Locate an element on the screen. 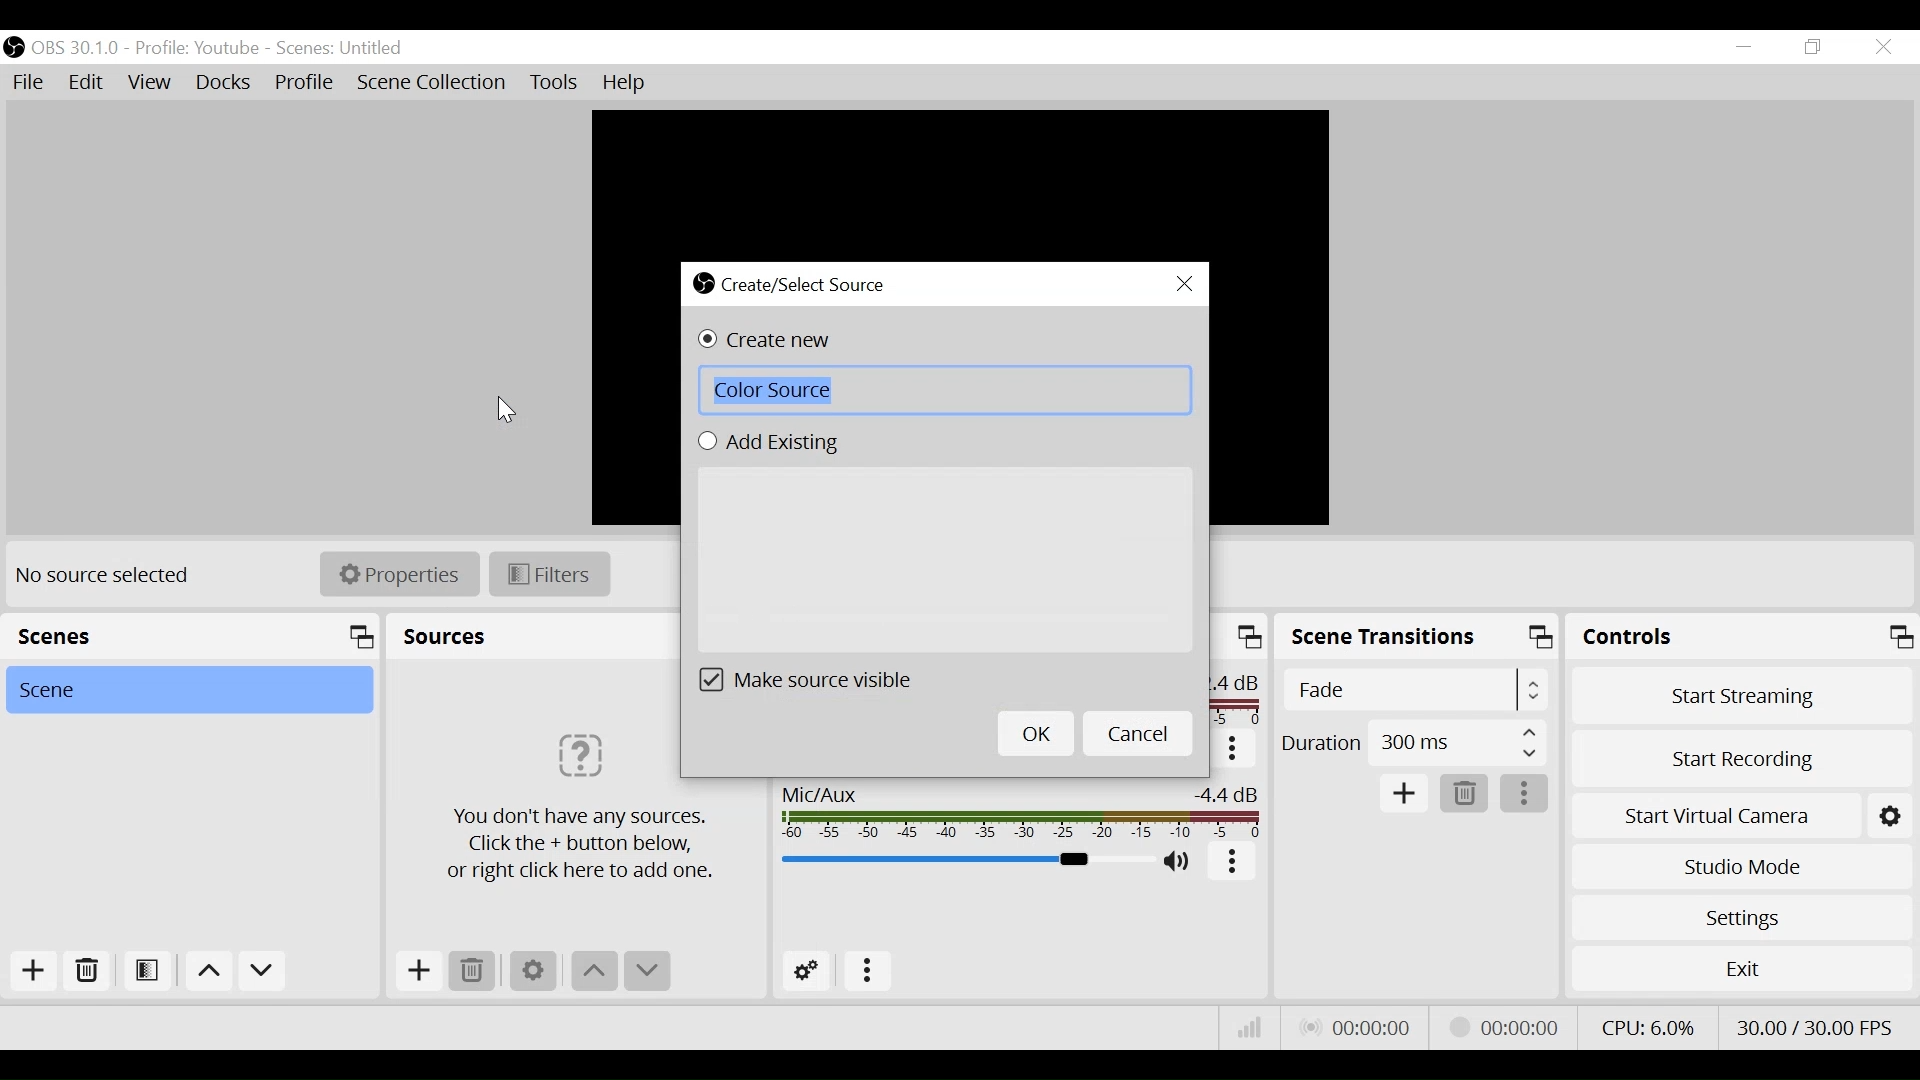 The height and width of the screenshot is (1080, 1920). Studio Mode is located at coordinates (1741, 867).